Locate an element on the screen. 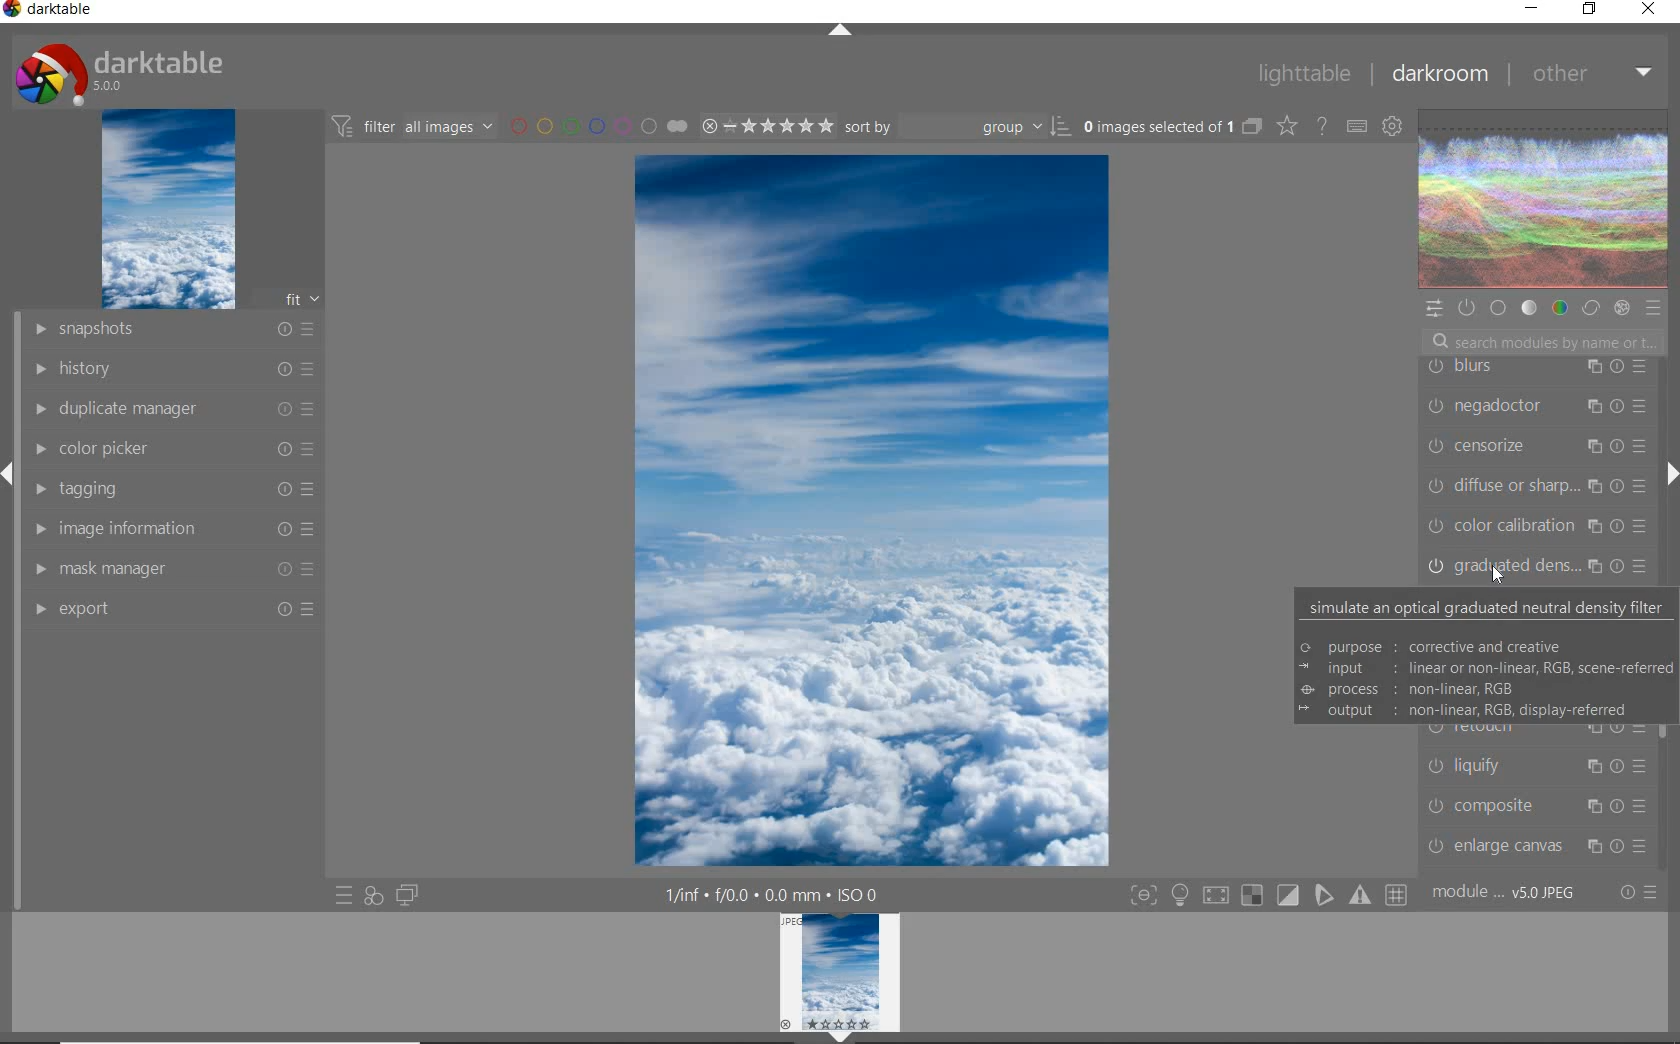 This screenshot has width=1680, height=1044. DEFINE KEYBOARD SHORTCUT is located at coordinates (1357, 128).